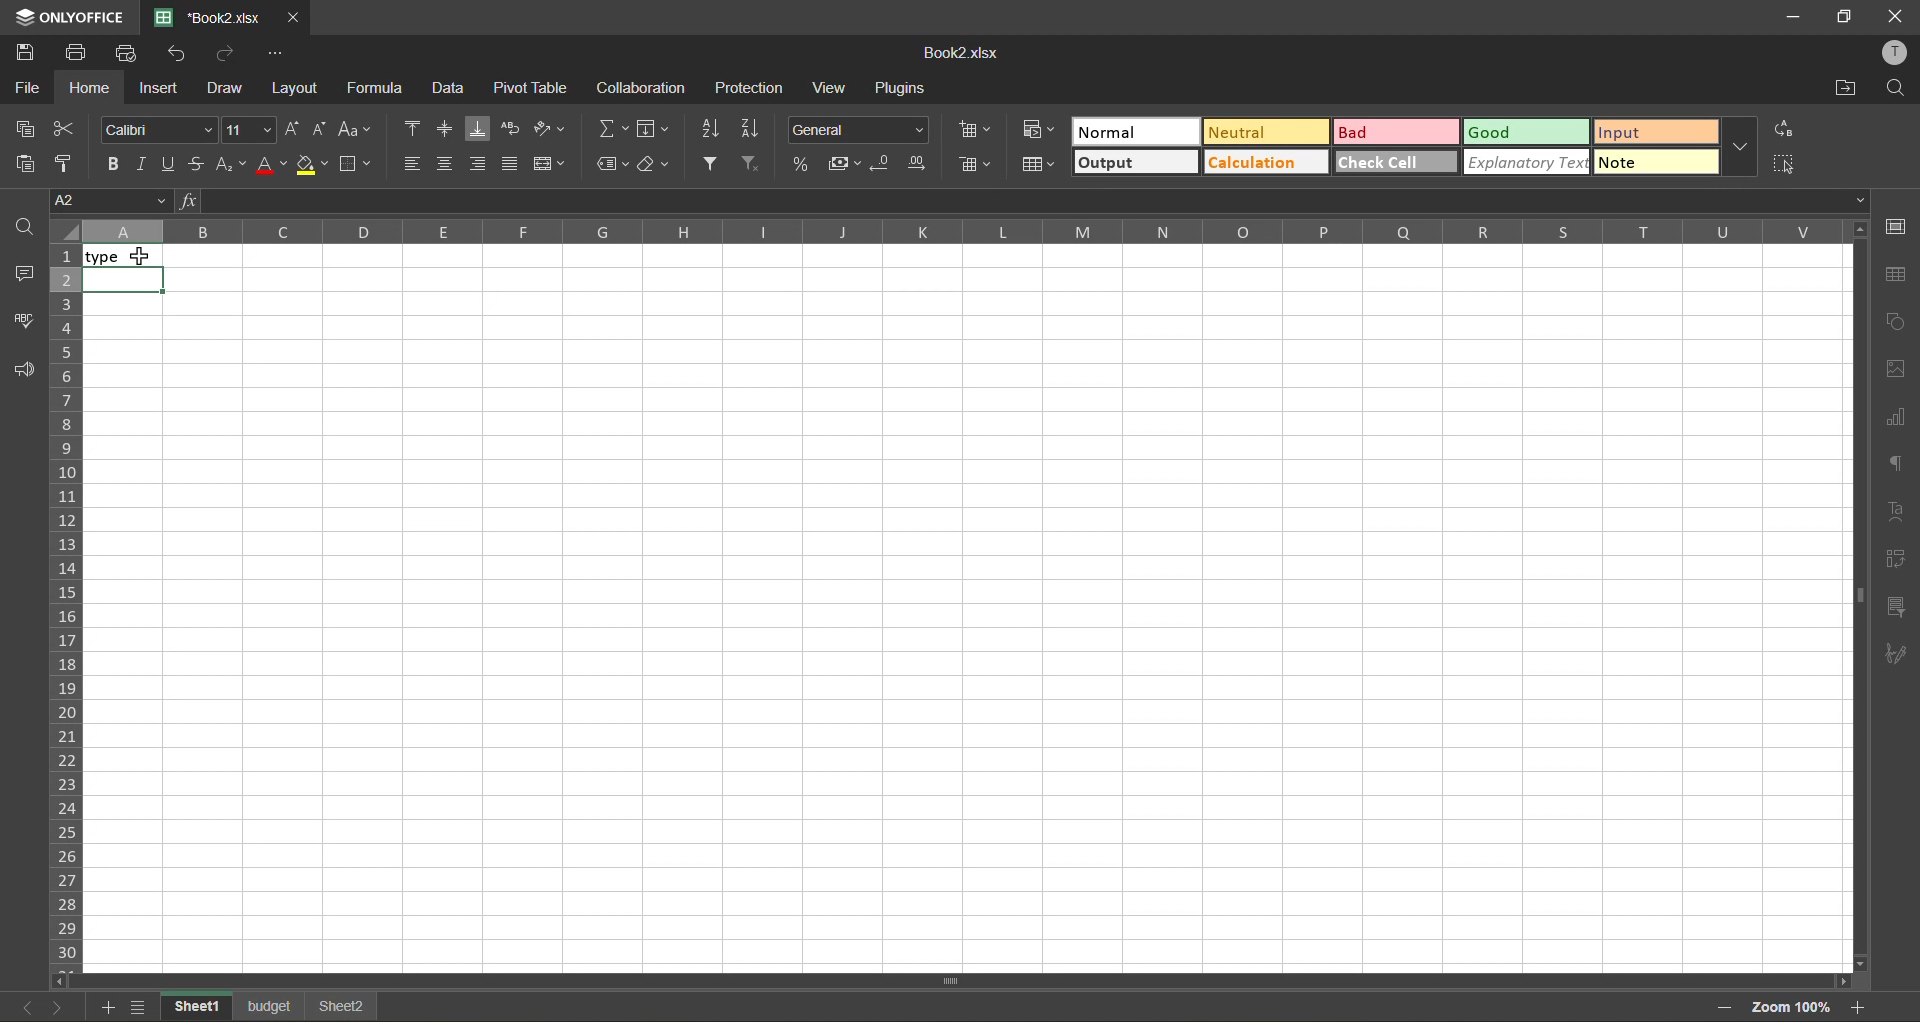  Describe the element at coordinates (228, 54) in the screenshot. I see `redo` at that location.